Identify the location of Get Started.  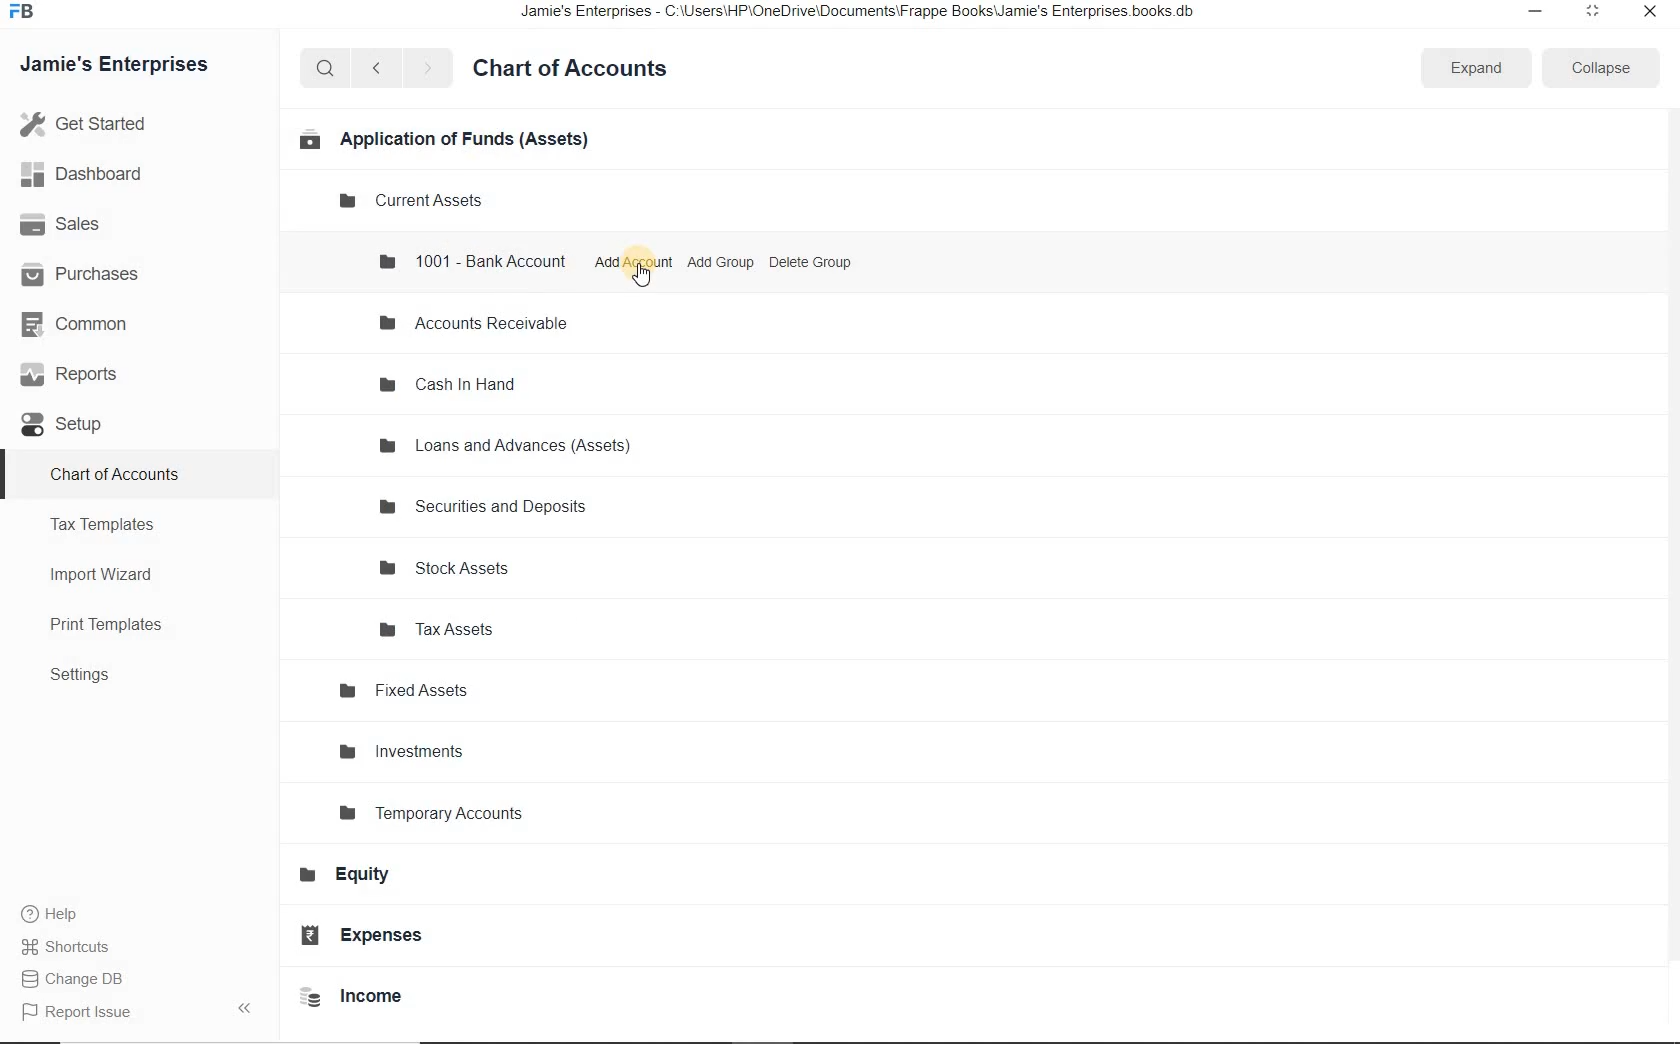
(128, 124).